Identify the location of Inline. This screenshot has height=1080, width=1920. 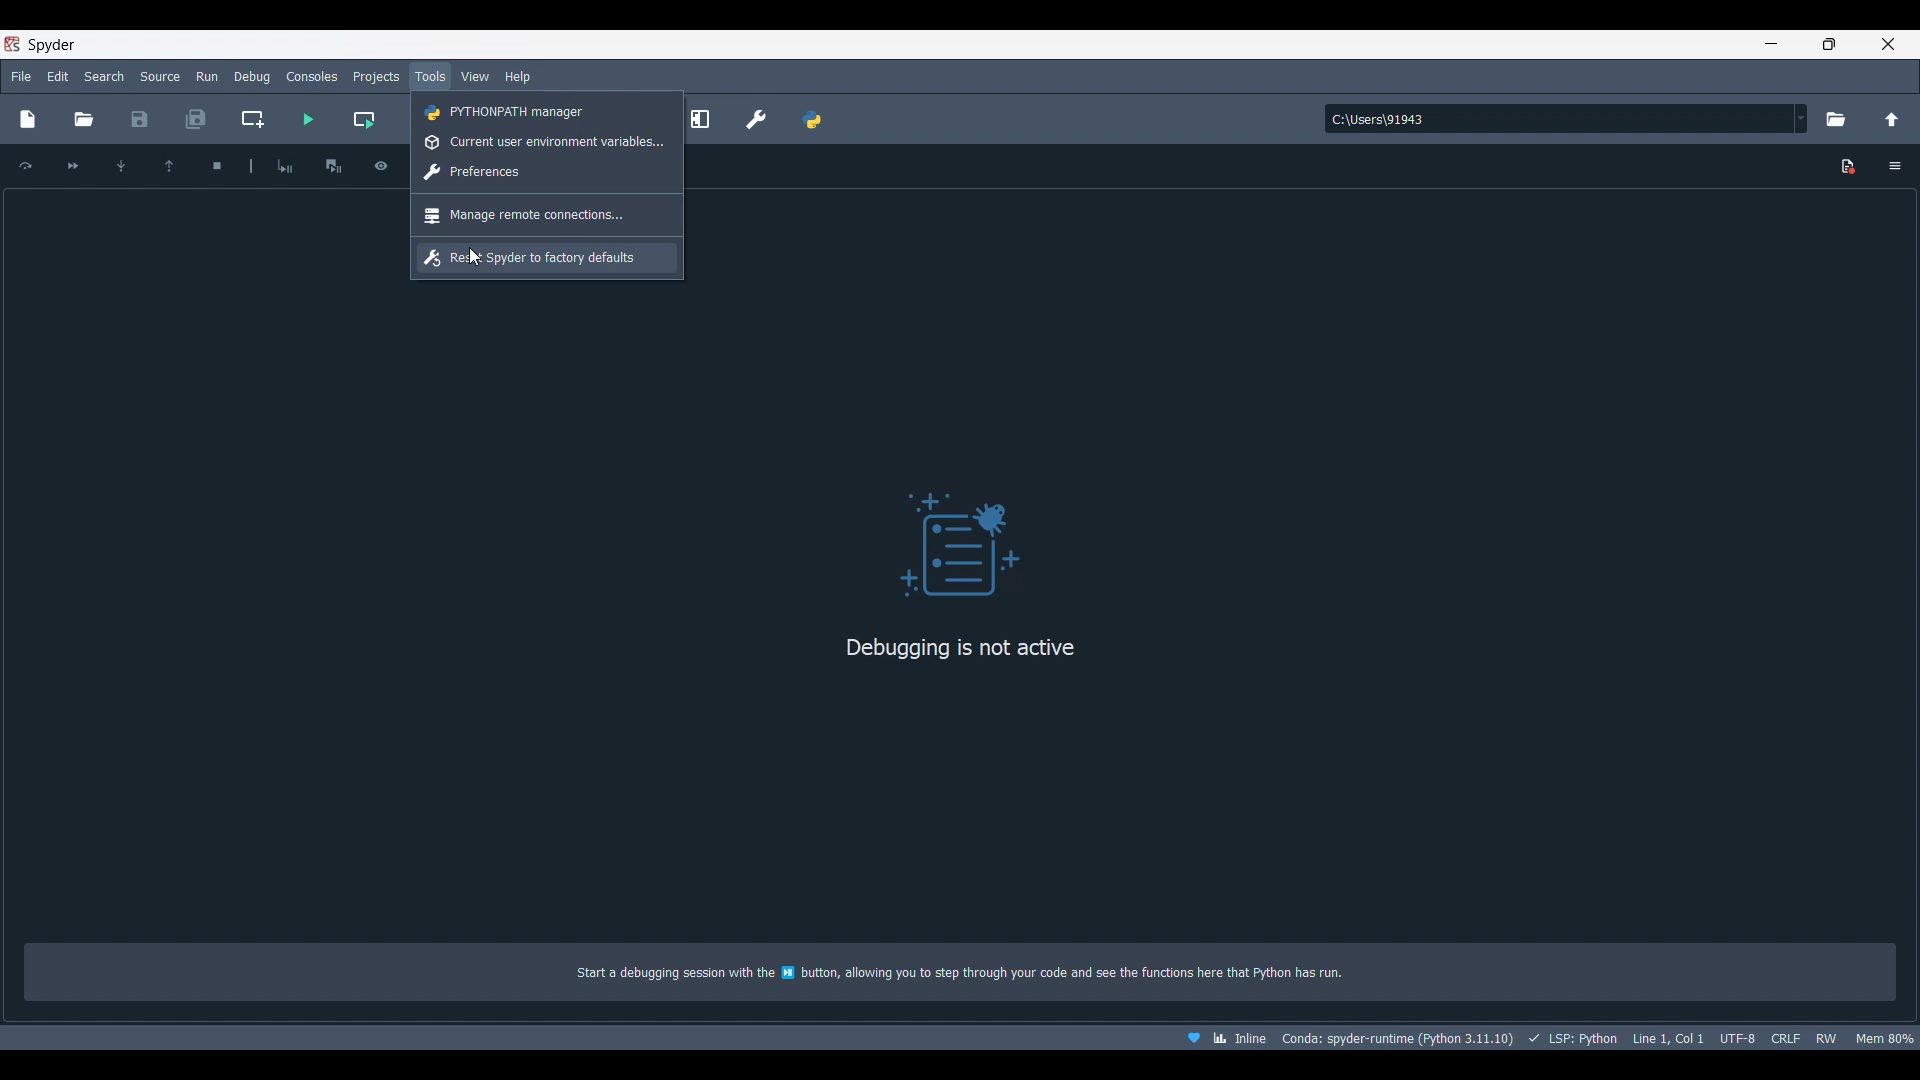
(1219, 1038).